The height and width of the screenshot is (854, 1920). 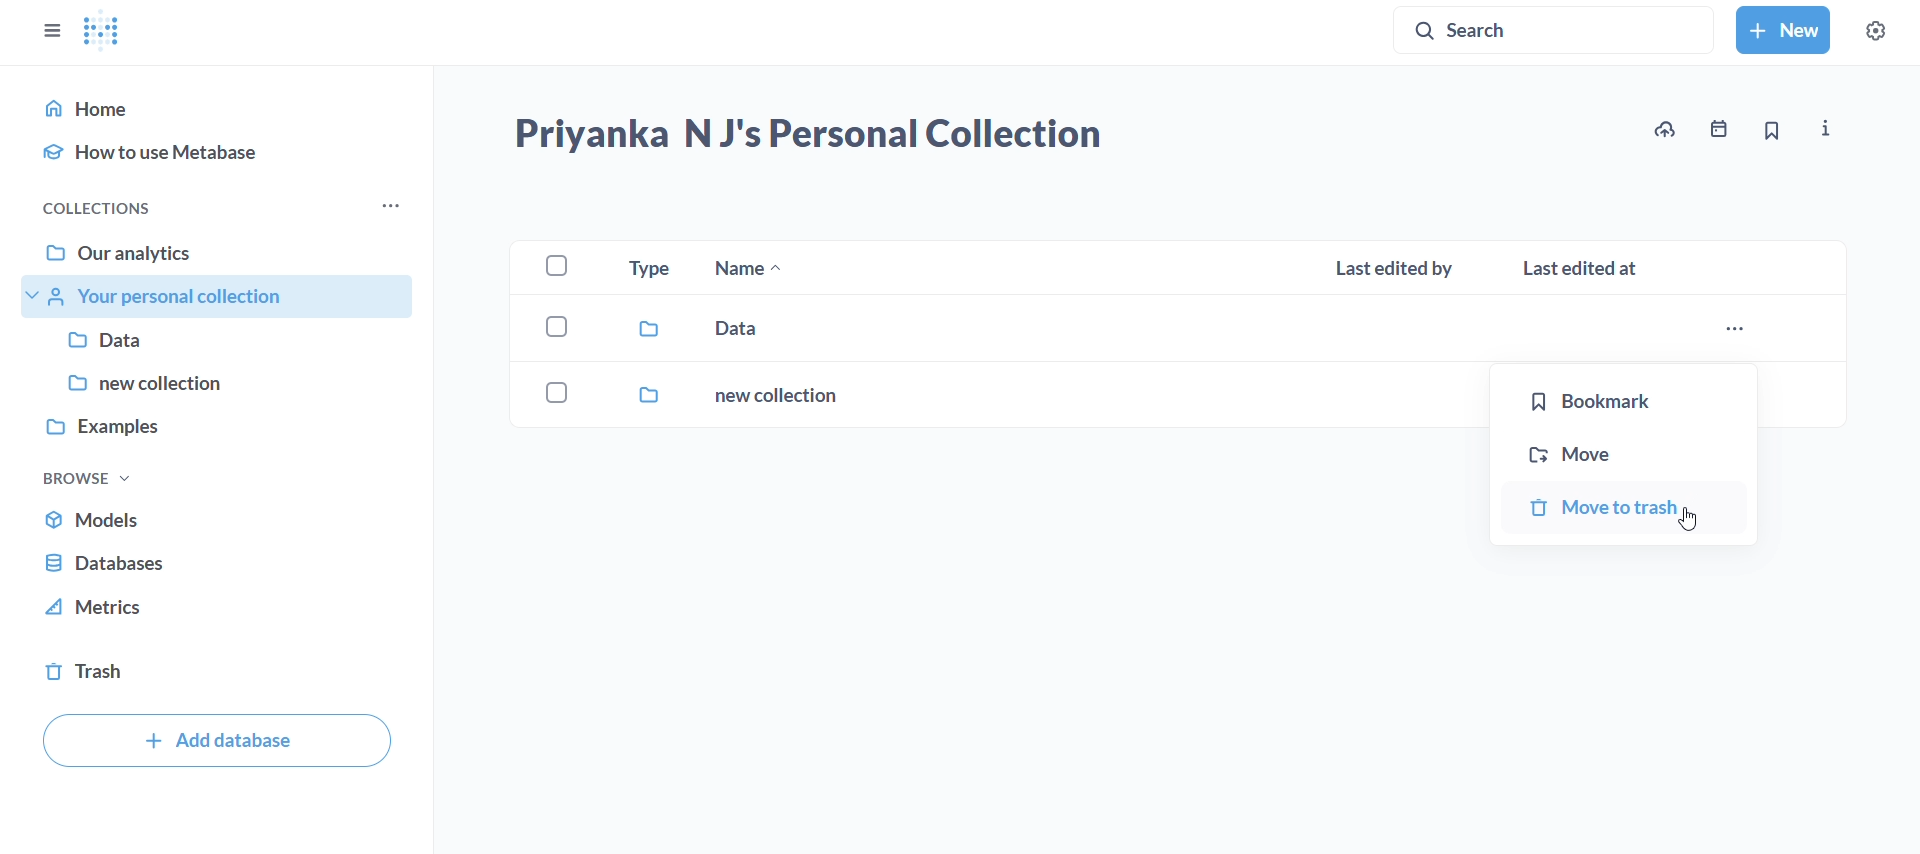 I want to click on new collection, so click(x=224, y=379).